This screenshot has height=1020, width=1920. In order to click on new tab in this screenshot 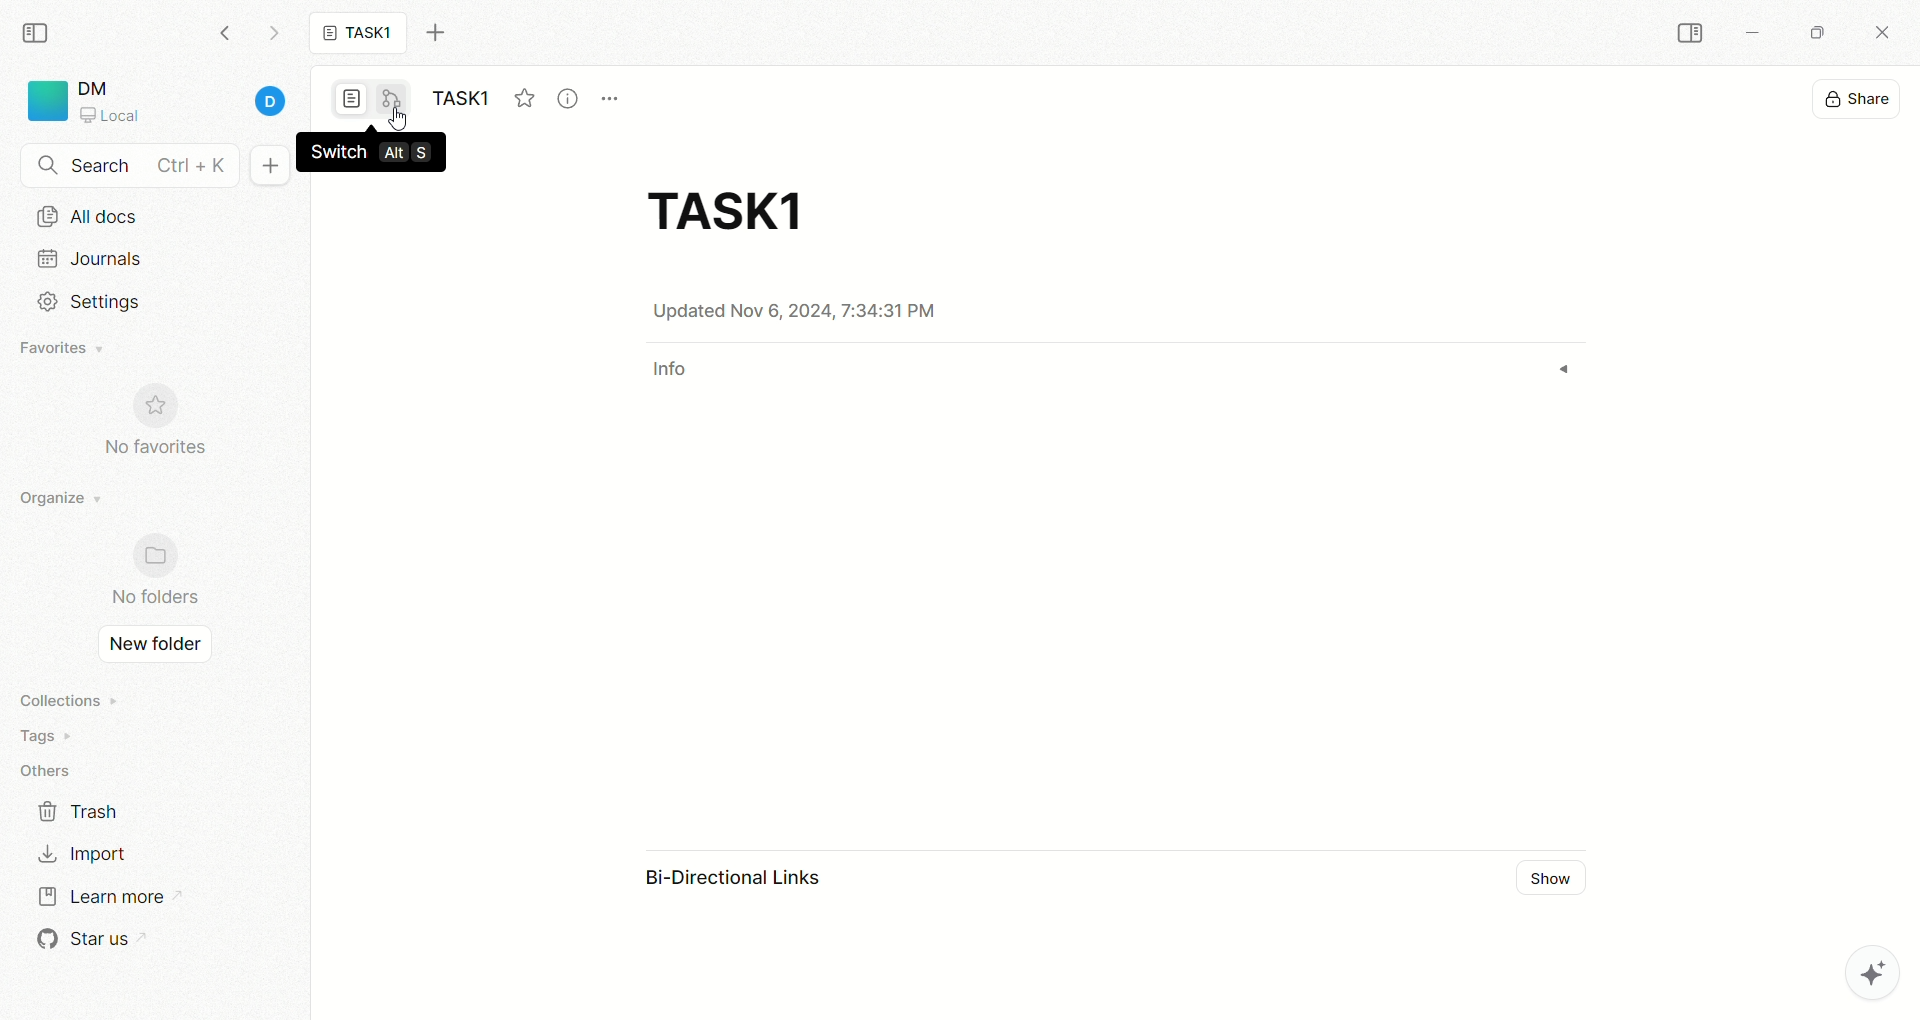, I will do `click(447, 33)`.